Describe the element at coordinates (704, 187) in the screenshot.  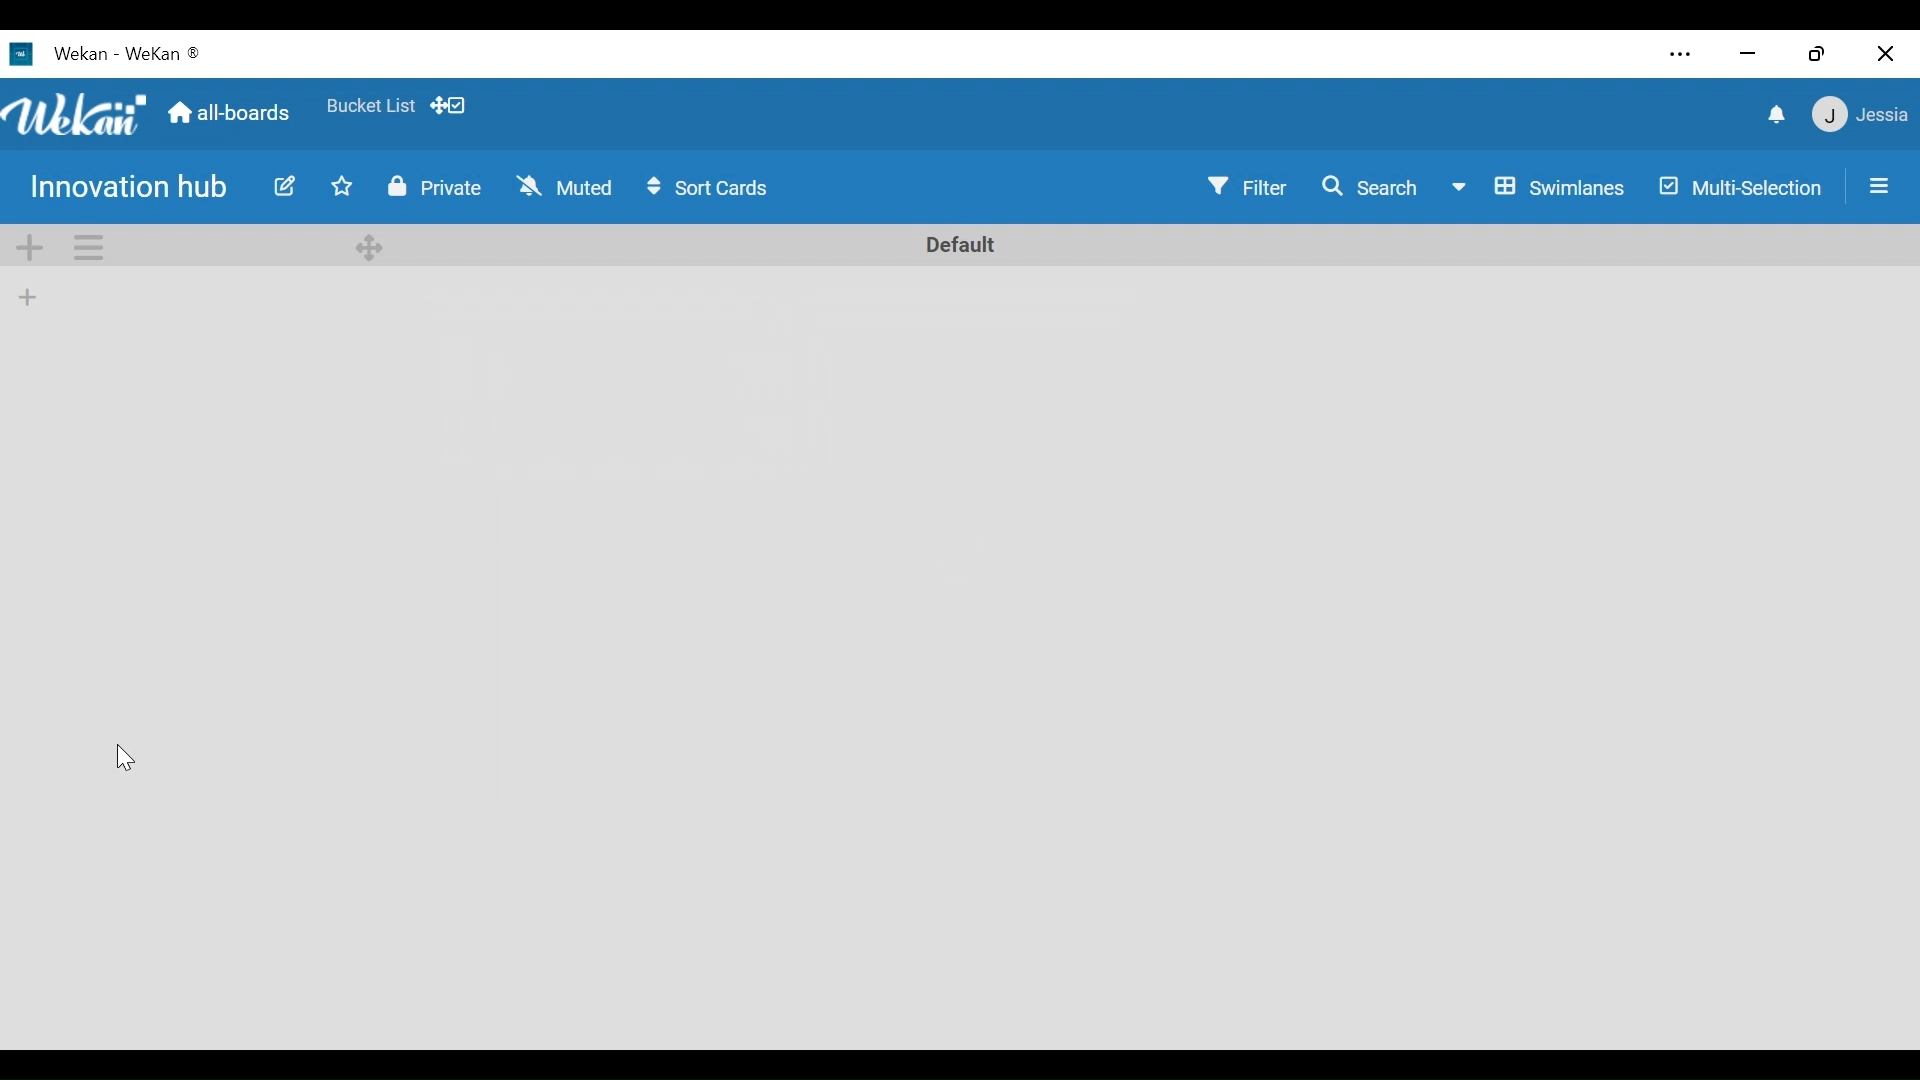
I see `Sort Cards` at that location.